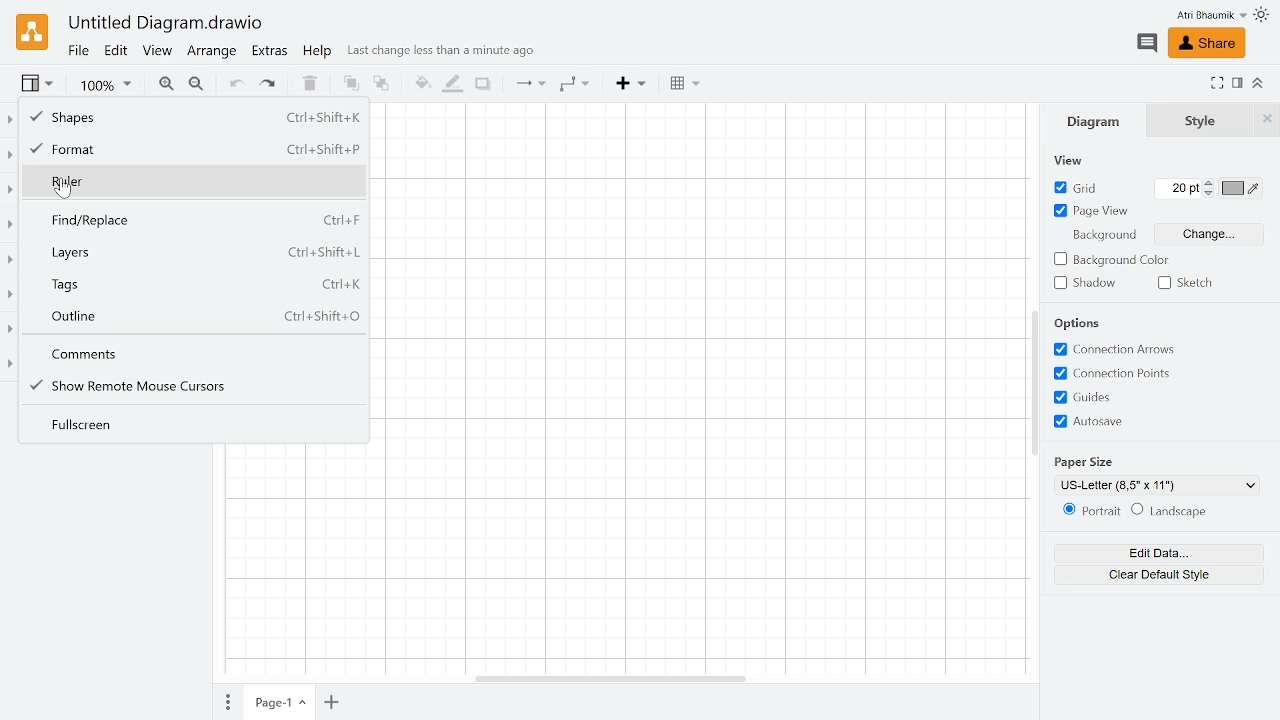 The image size is (1280, 720). What do you see at coordinates (1124, 421) in the screenshot?
I see `Autosave` at bounding box center [1124, 421].